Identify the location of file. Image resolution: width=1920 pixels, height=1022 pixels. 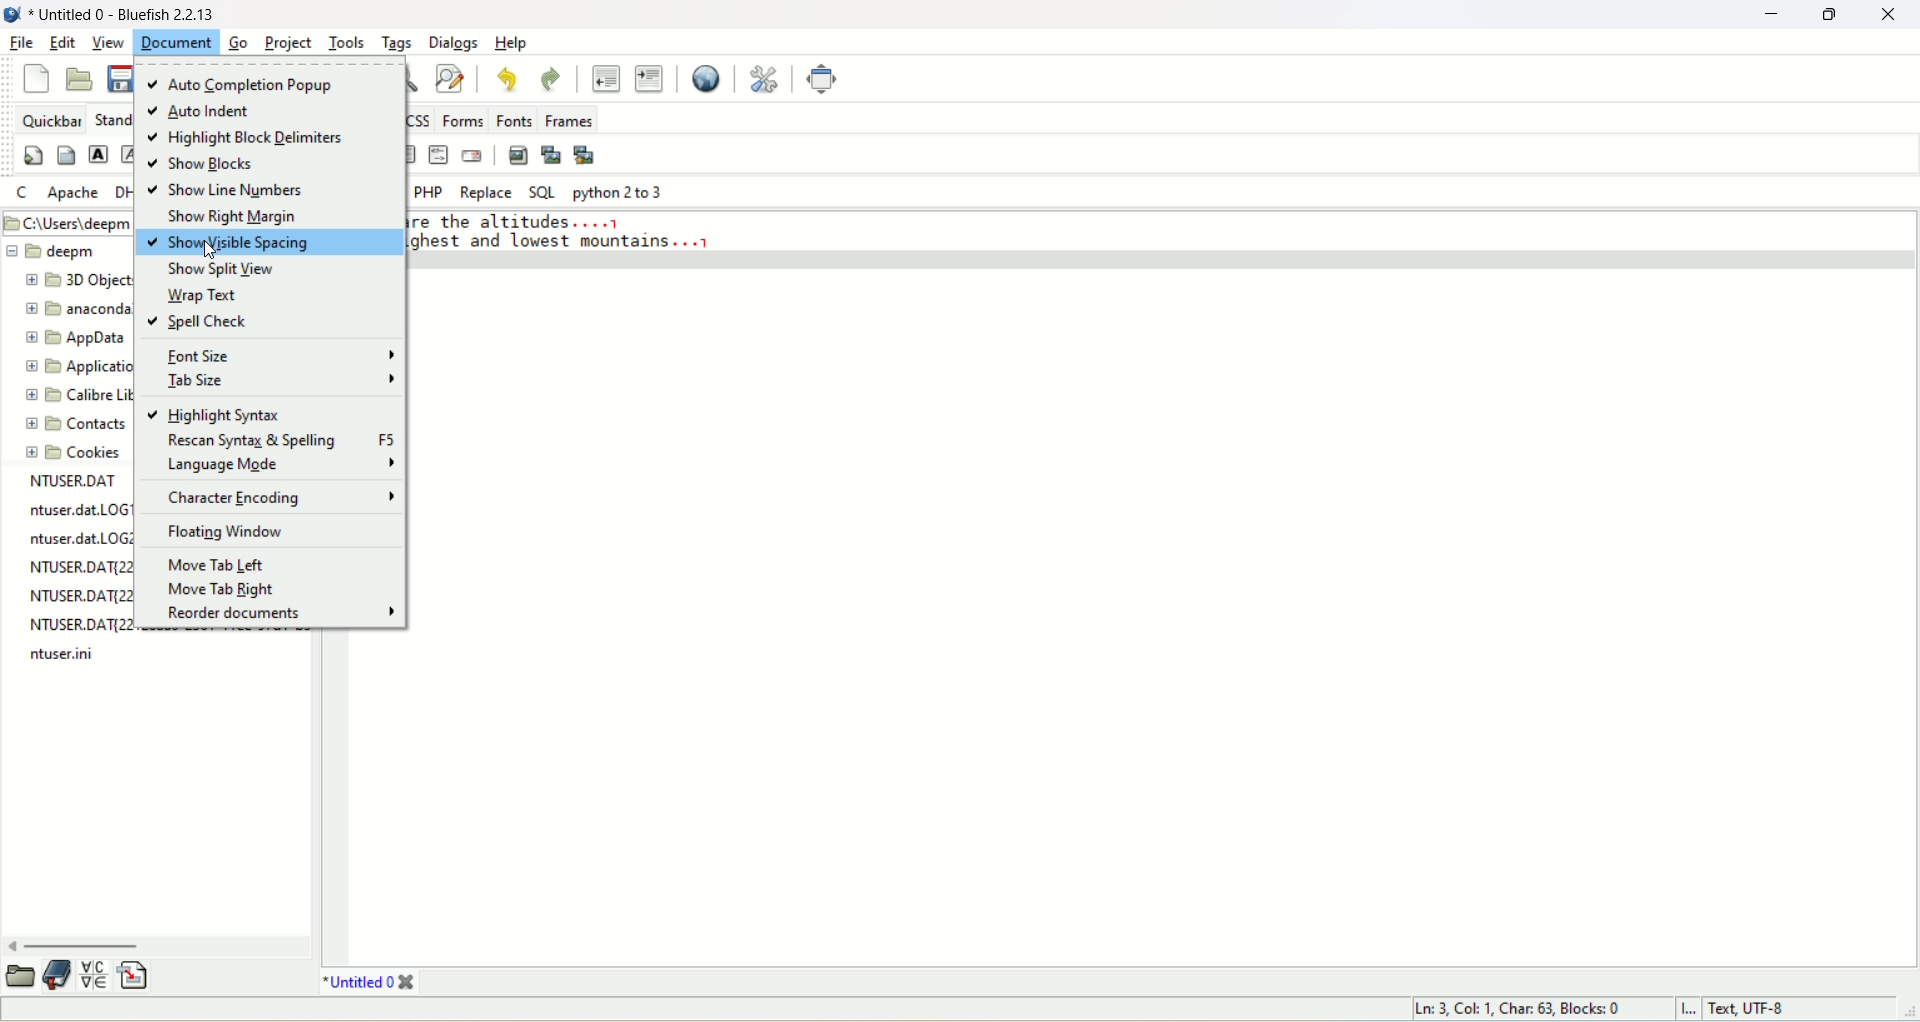
(24, 44).